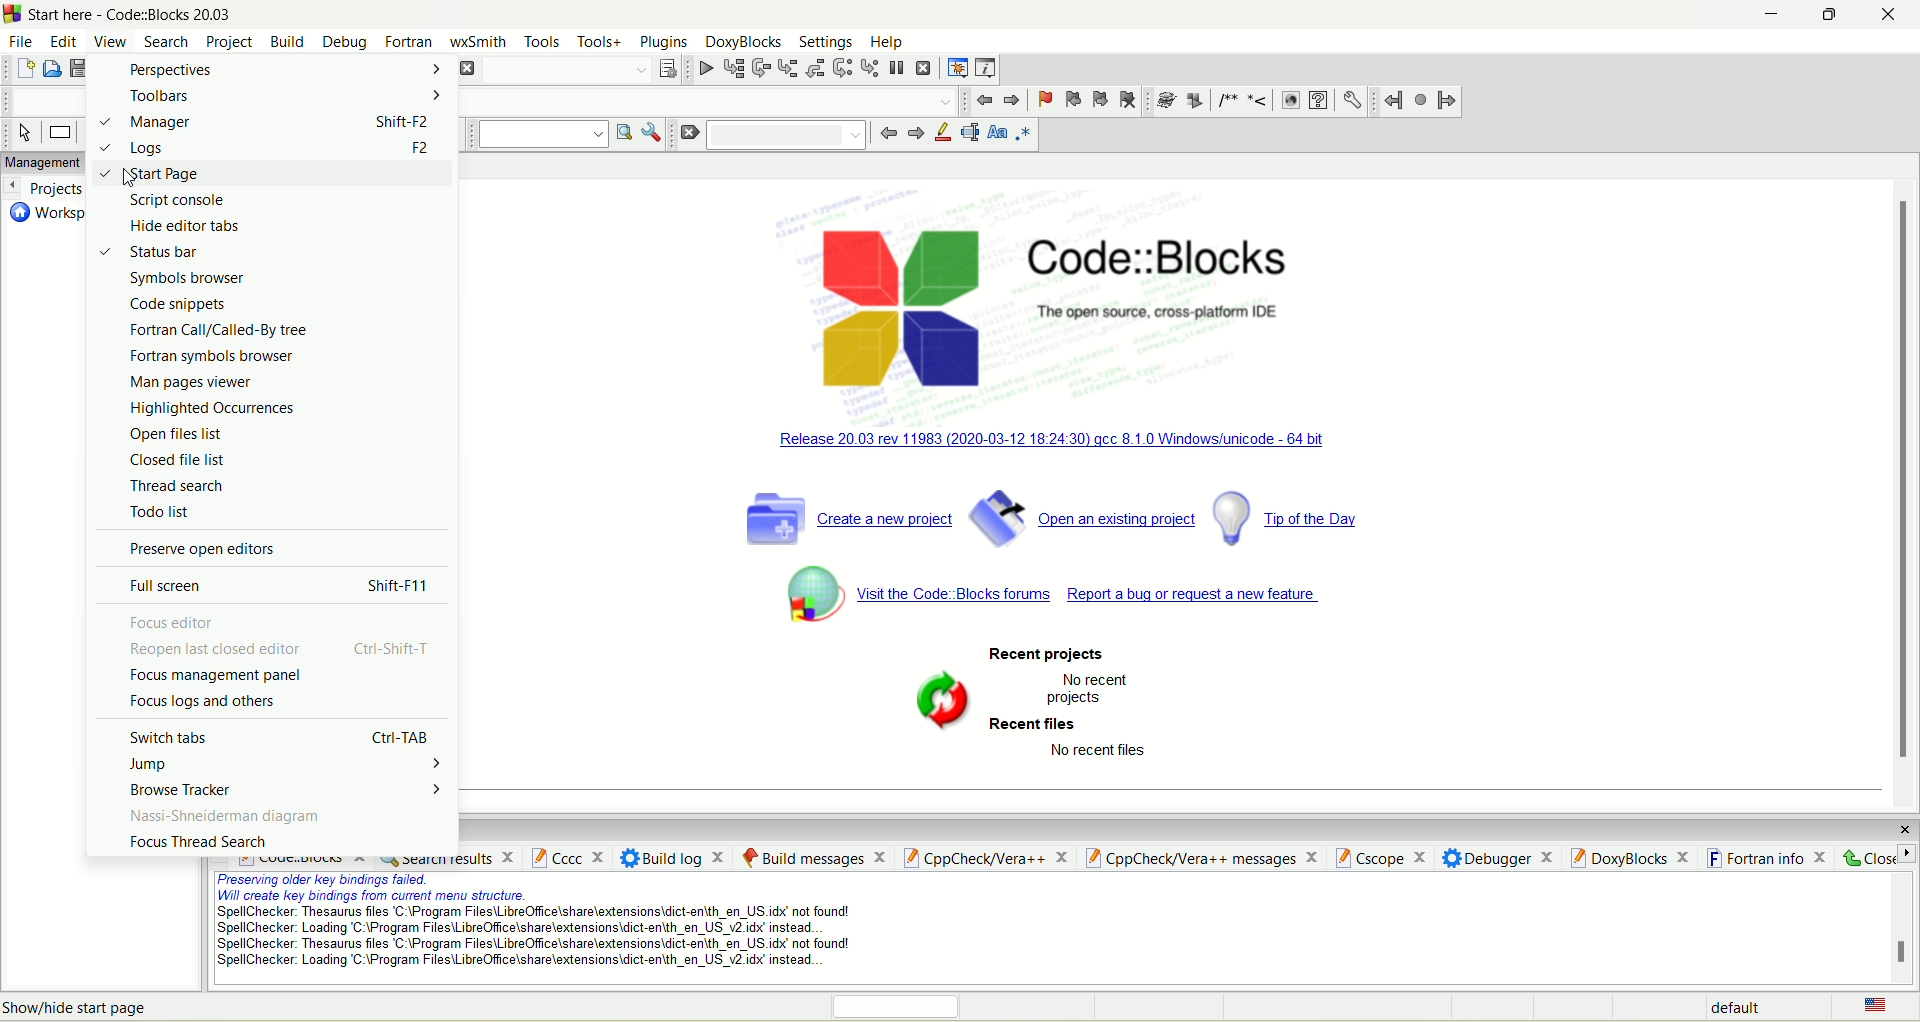 This screenshot has height=1022, width=1920. Describe the element at coordinates (899, 69) in the screenshot. I see `break debugger` at that location.